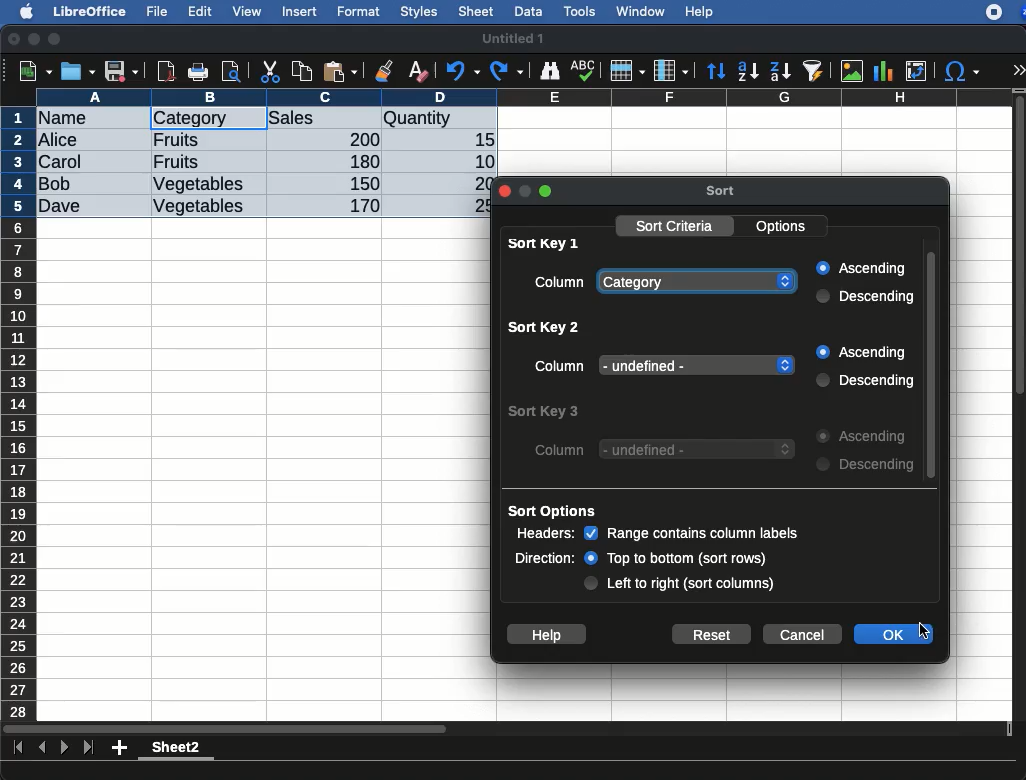  What do you see at coordinates (359, 206) in the screenshot?
I see `170` at bounding box center [359, 206].